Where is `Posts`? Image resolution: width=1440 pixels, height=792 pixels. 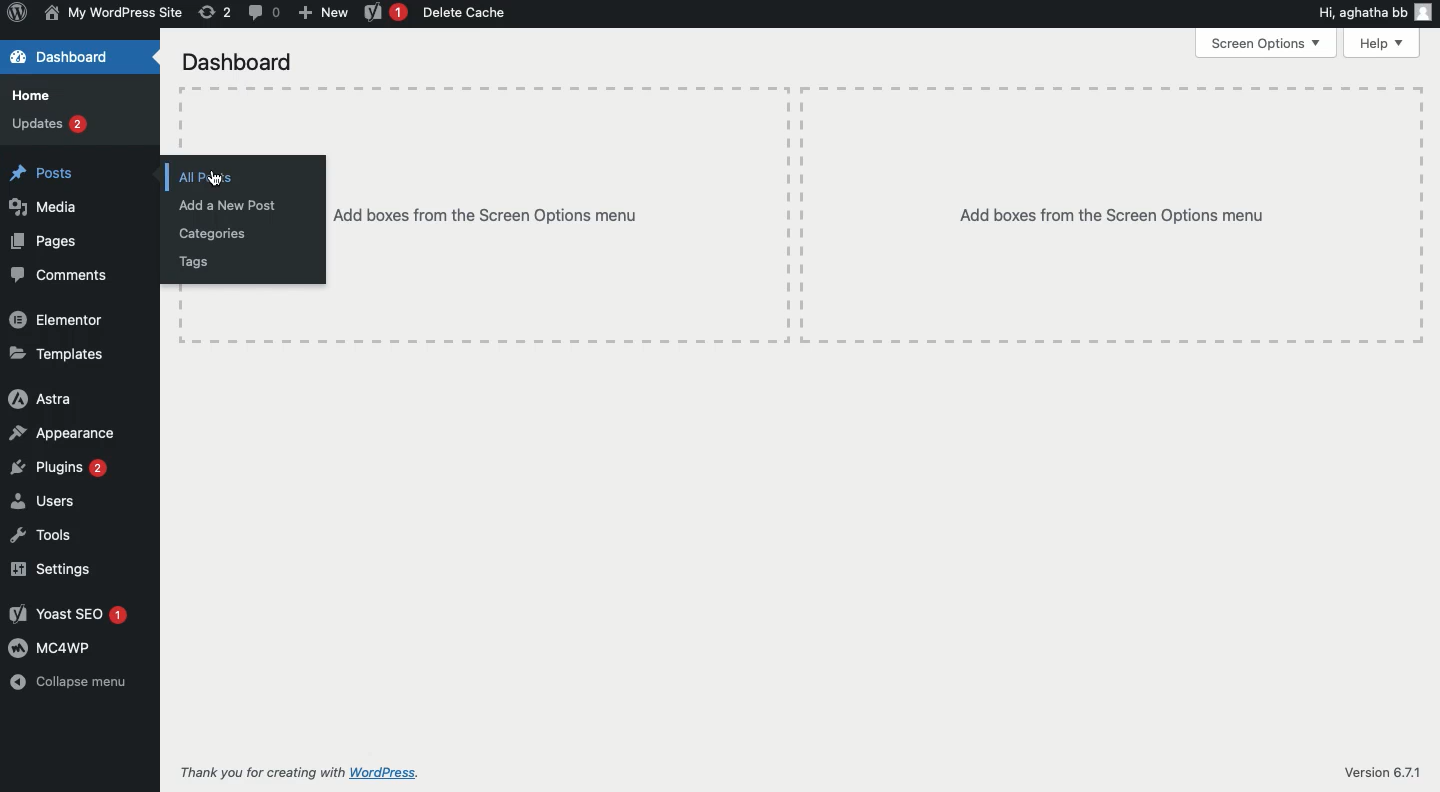 Posts is located at coordinates (40, 170).